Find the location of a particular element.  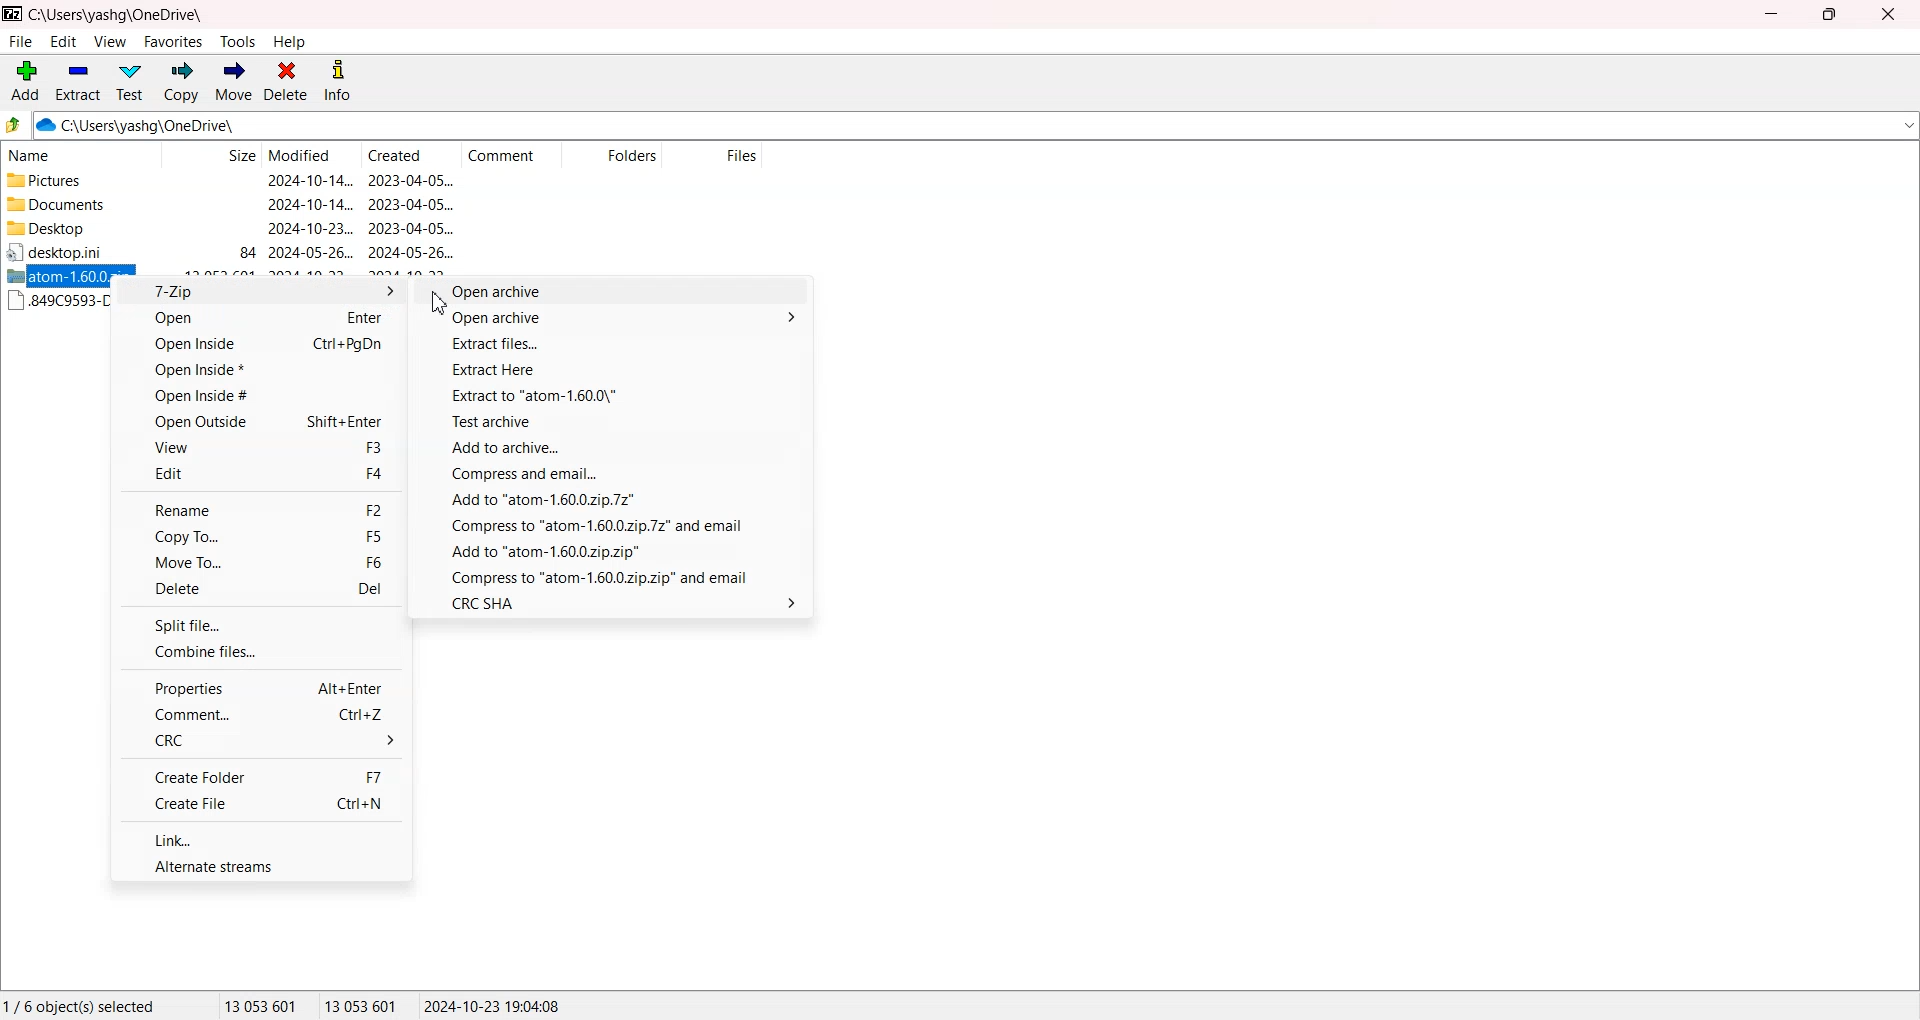

Add to is located at coordinates (614, 552).